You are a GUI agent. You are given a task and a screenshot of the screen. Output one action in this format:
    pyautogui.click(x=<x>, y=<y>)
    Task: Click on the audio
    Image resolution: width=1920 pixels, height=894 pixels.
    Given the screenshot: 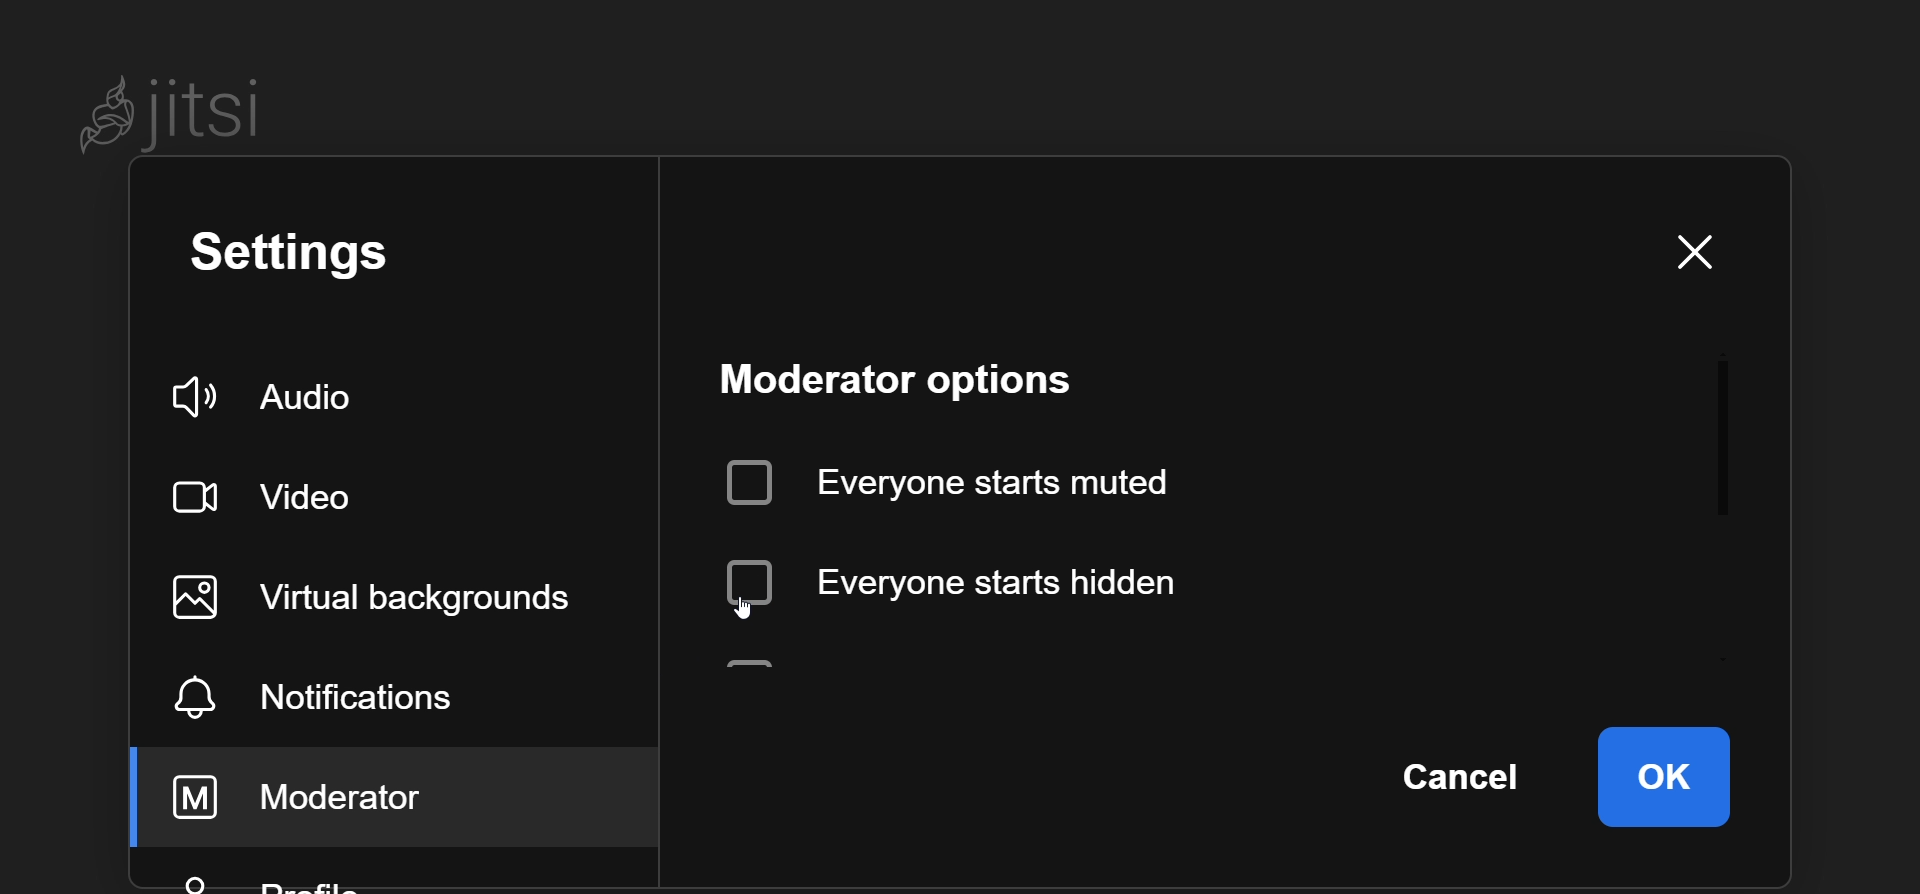 What is the action you would take?
    pyautogui.click(x=262, y=397)
    